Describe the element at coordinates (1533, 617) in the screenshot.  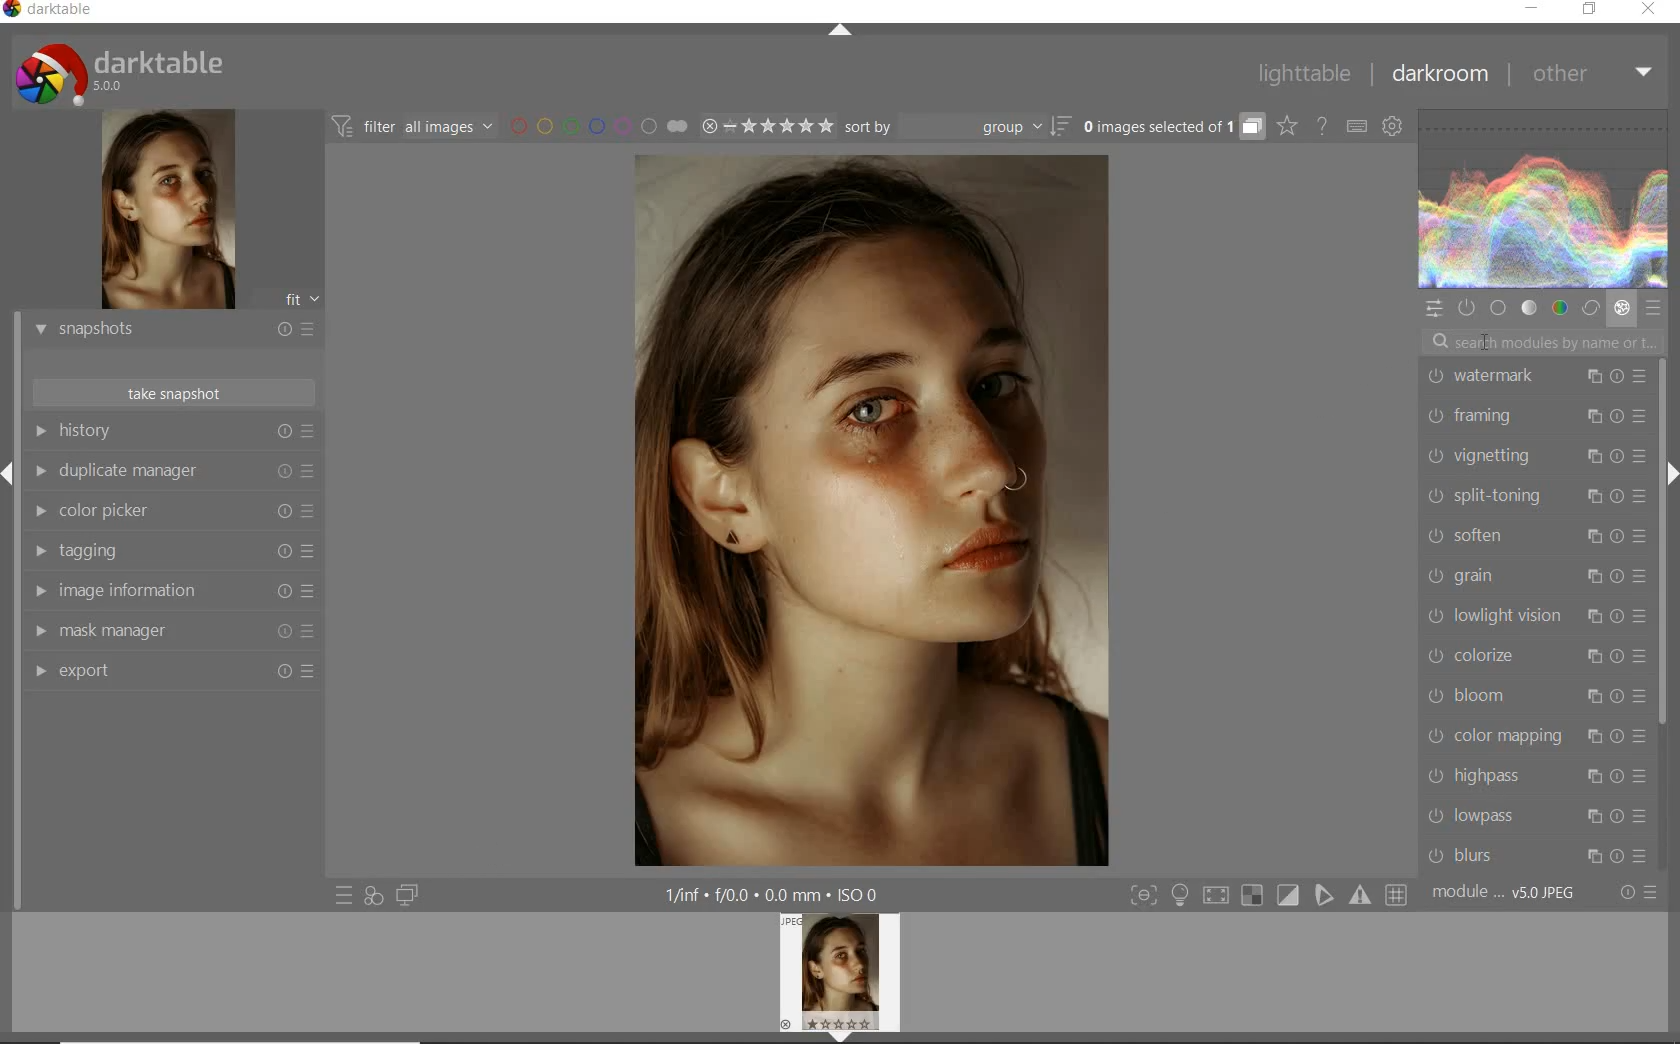
I see `lowlight vision` at that location.